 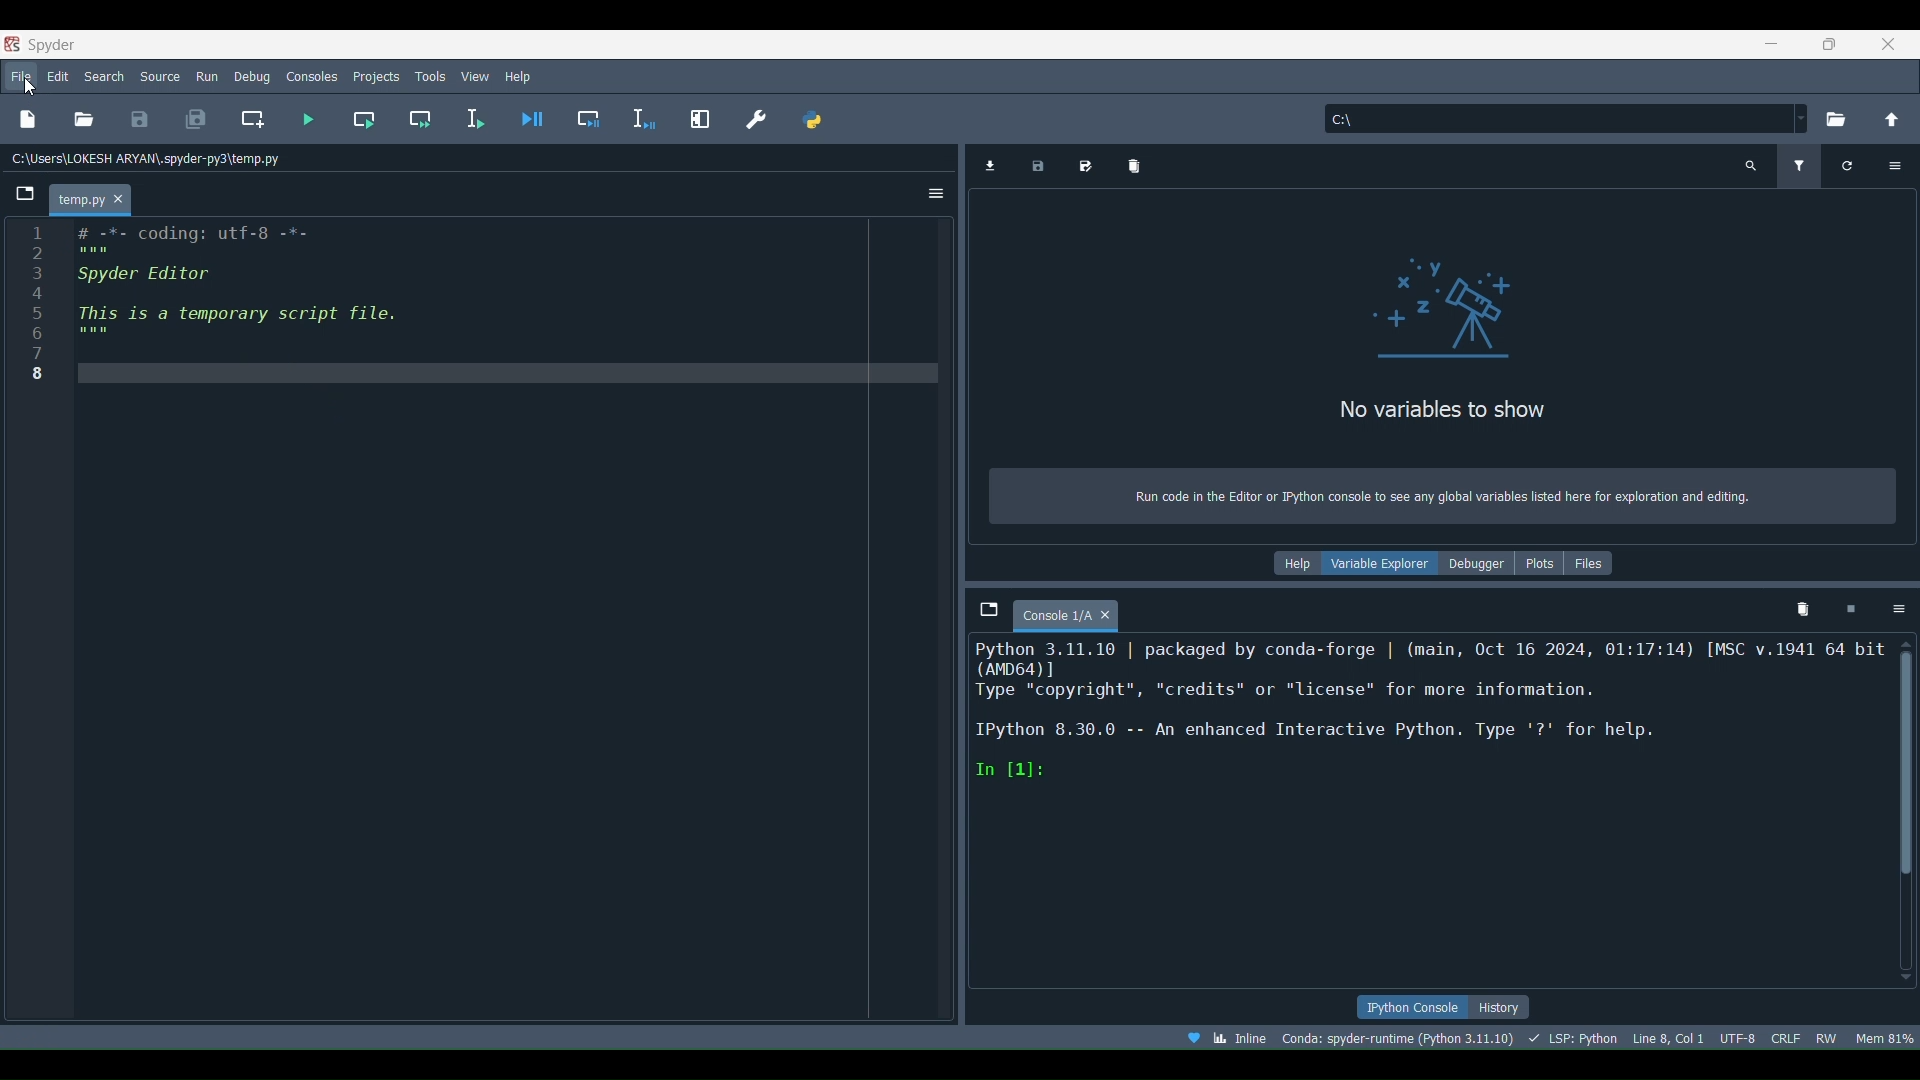 I want to click on Debug file (Ctrl + F5), so click(x=524, y=119).